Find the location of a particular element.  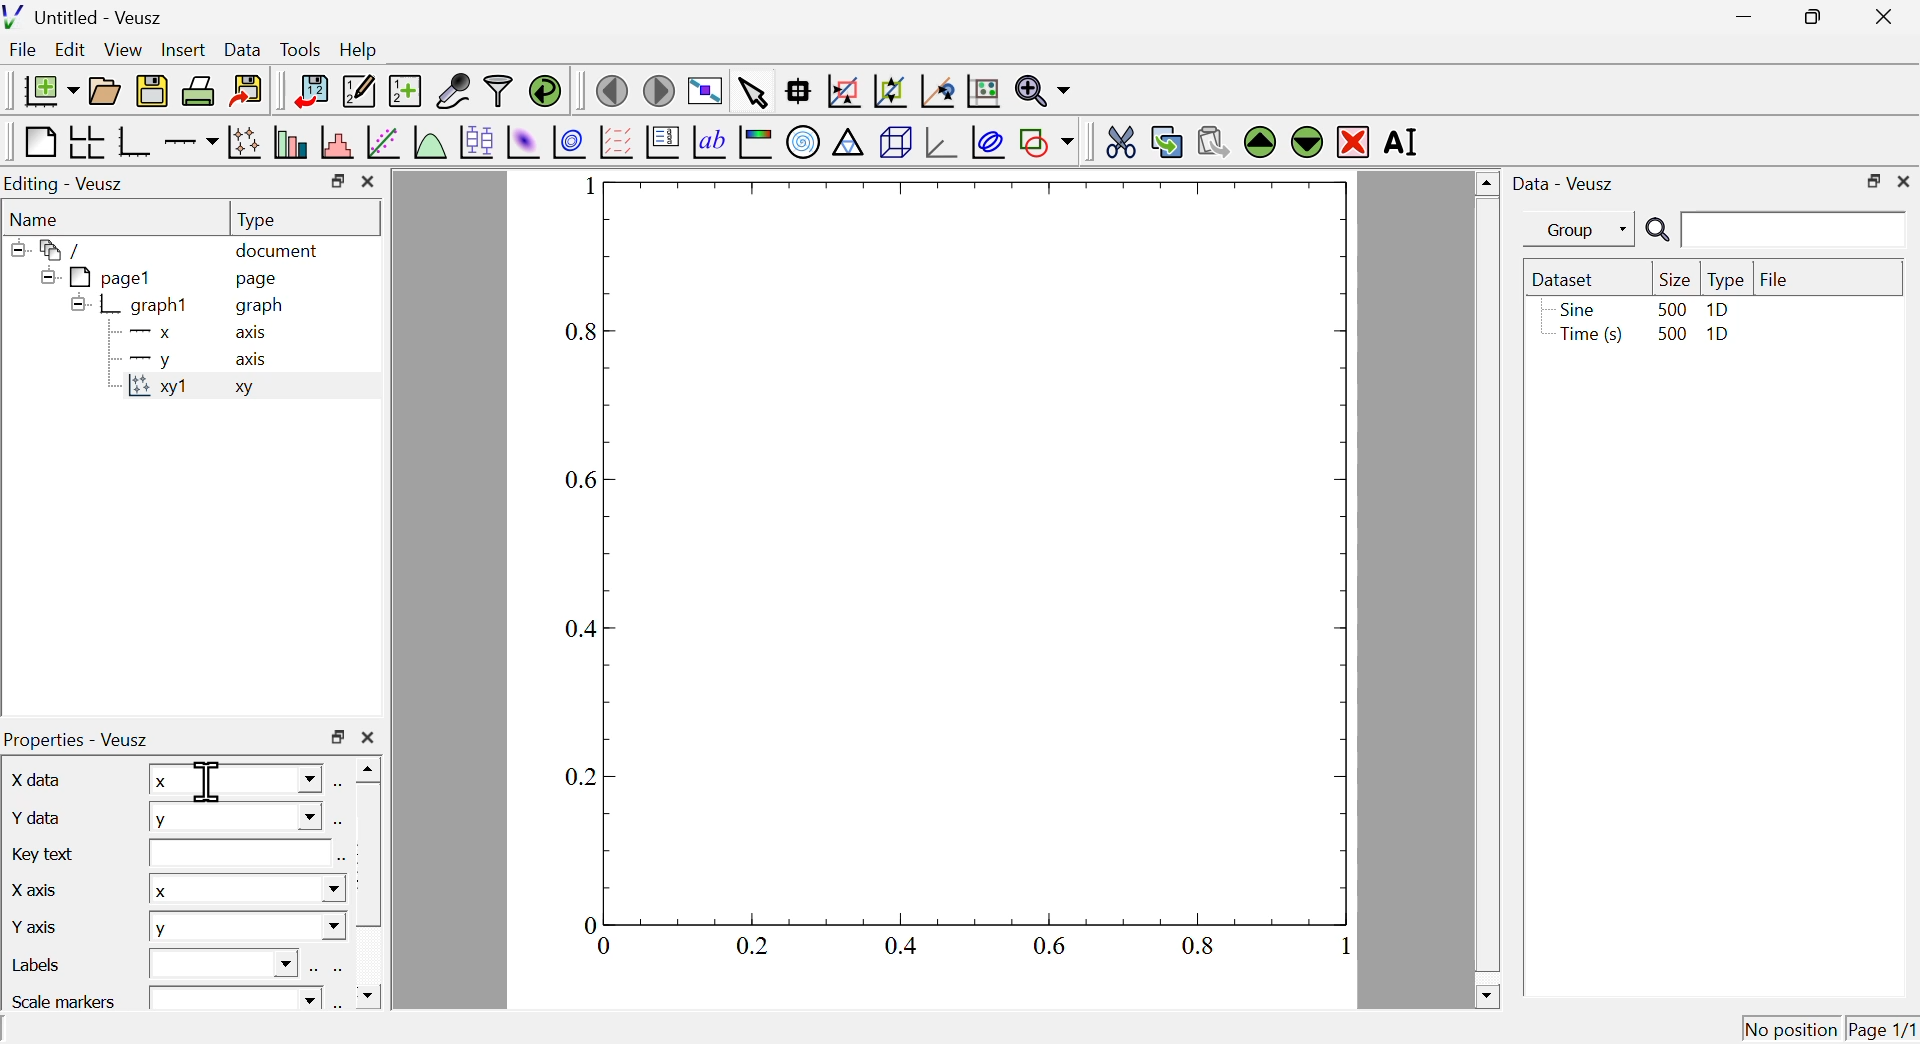

plot bar charts is located at coordinates (290, 144).